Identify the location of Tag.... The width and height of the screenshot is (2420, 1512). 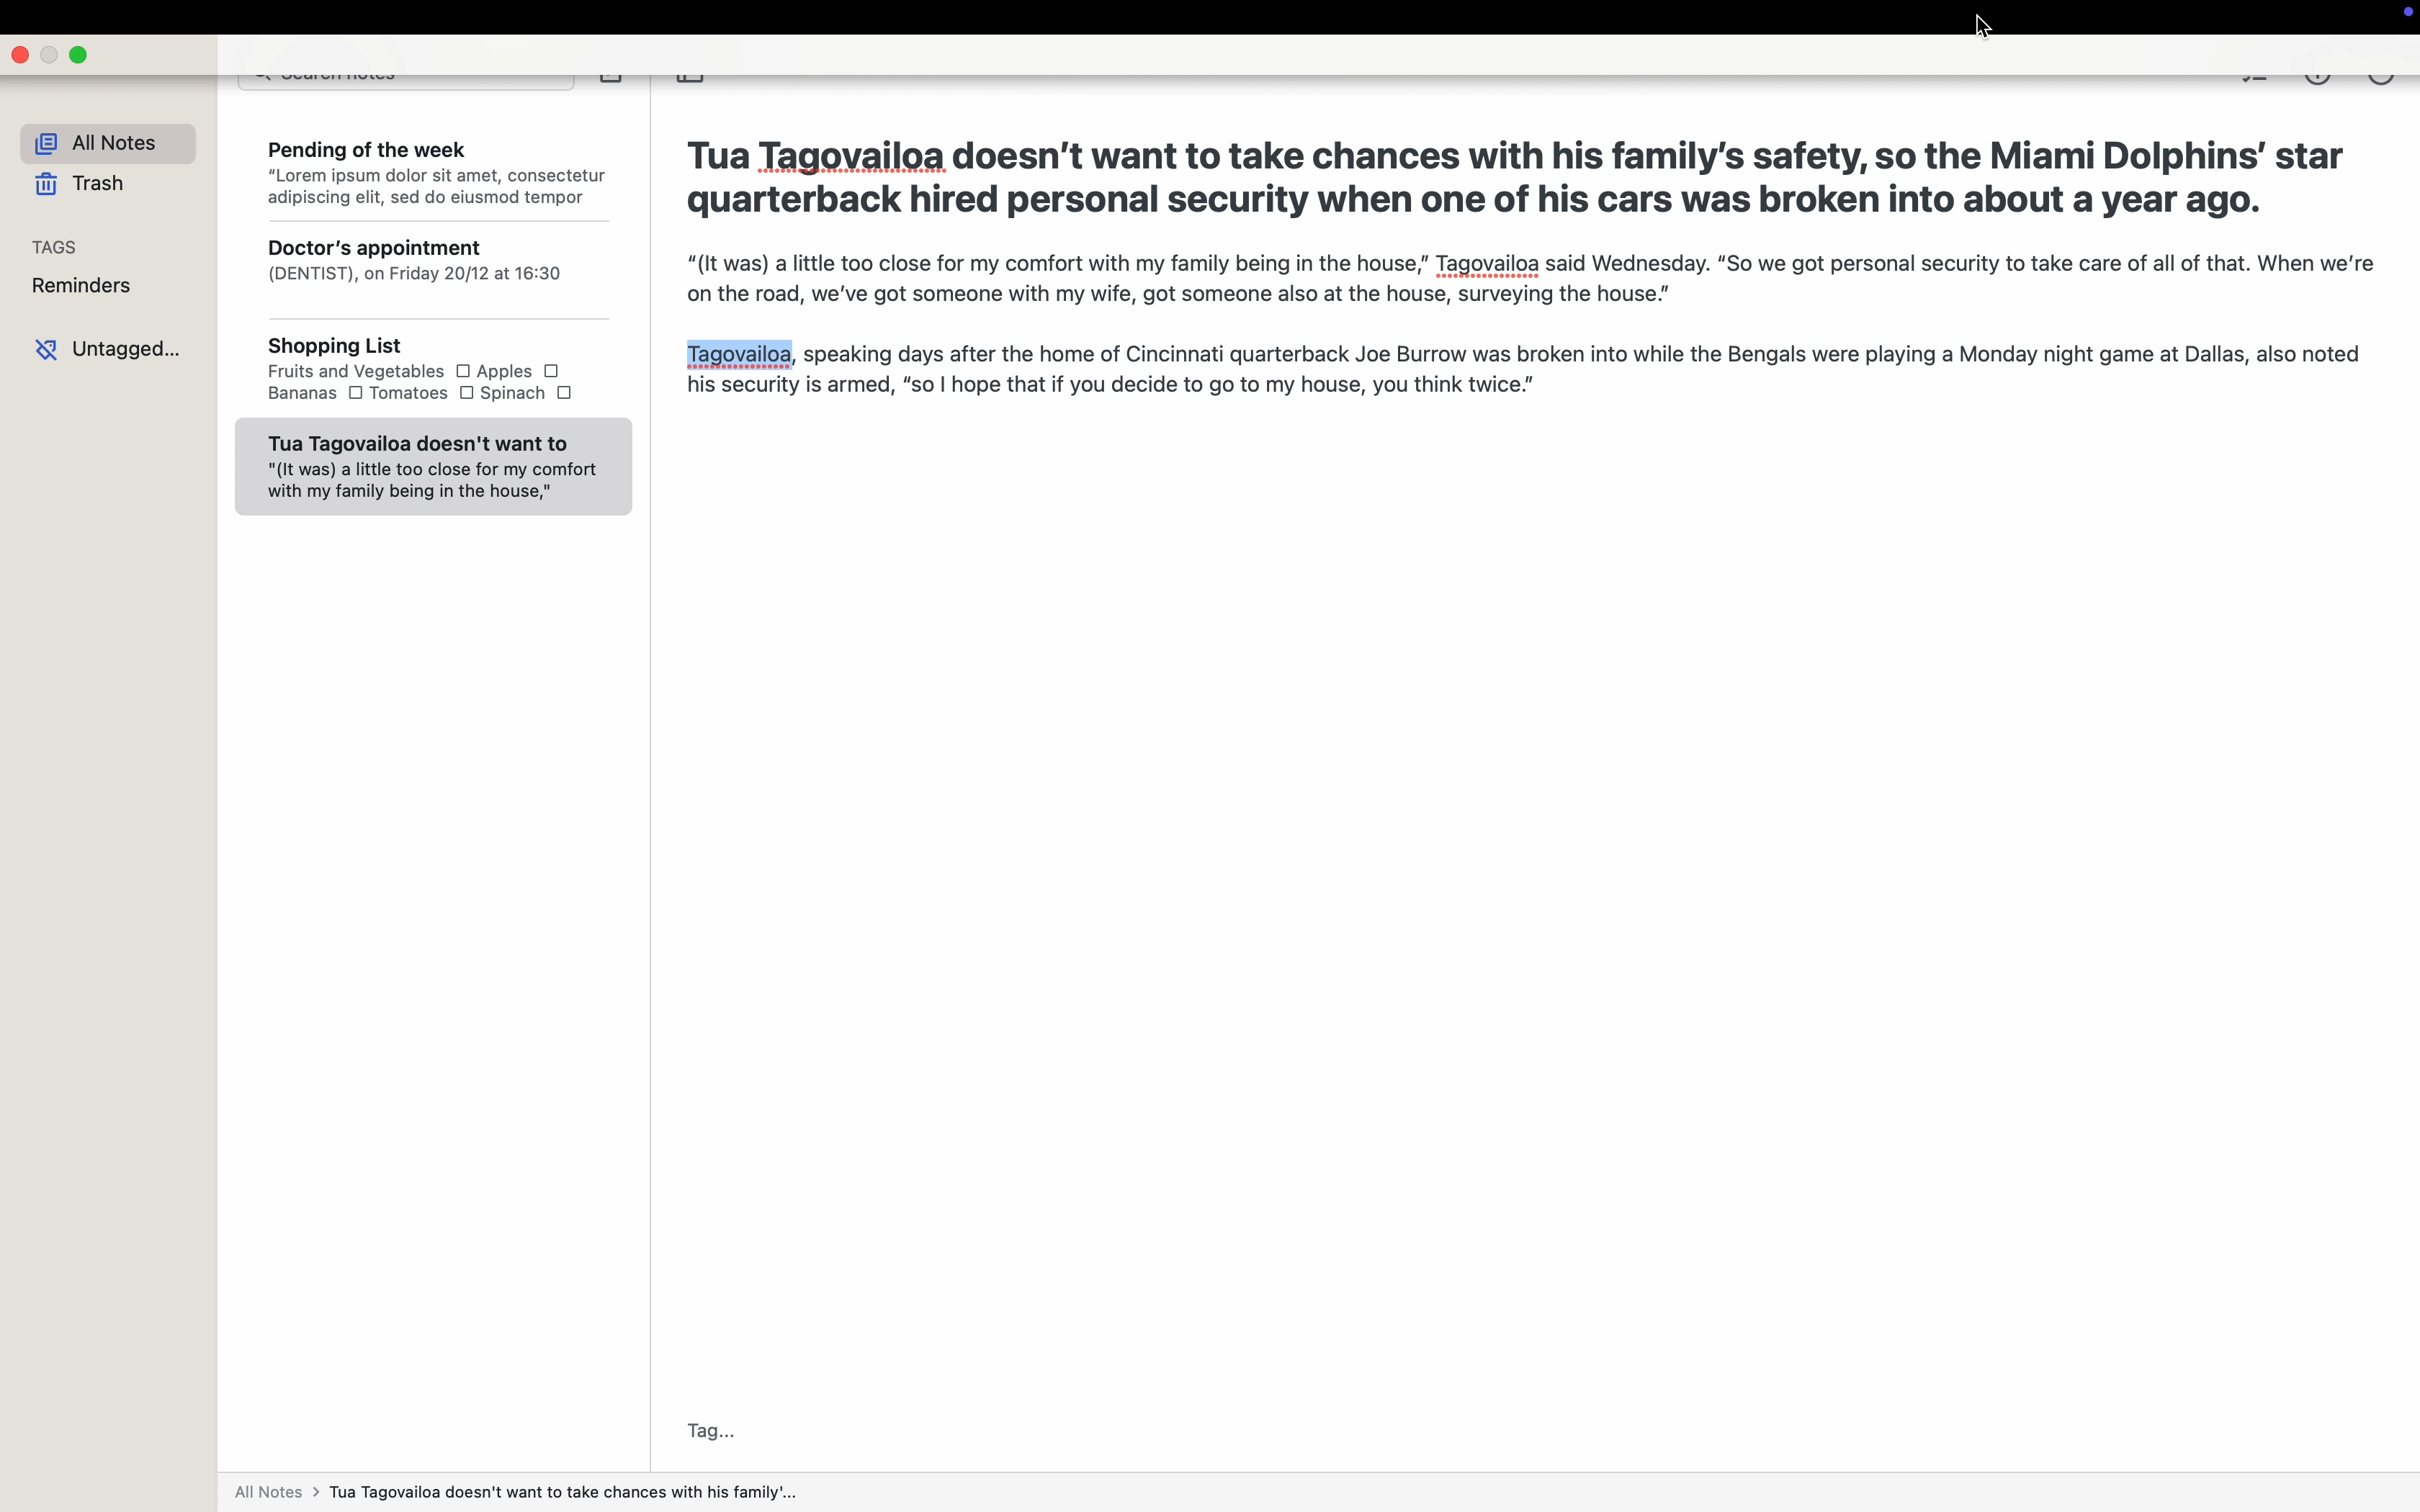
(707, 1432).